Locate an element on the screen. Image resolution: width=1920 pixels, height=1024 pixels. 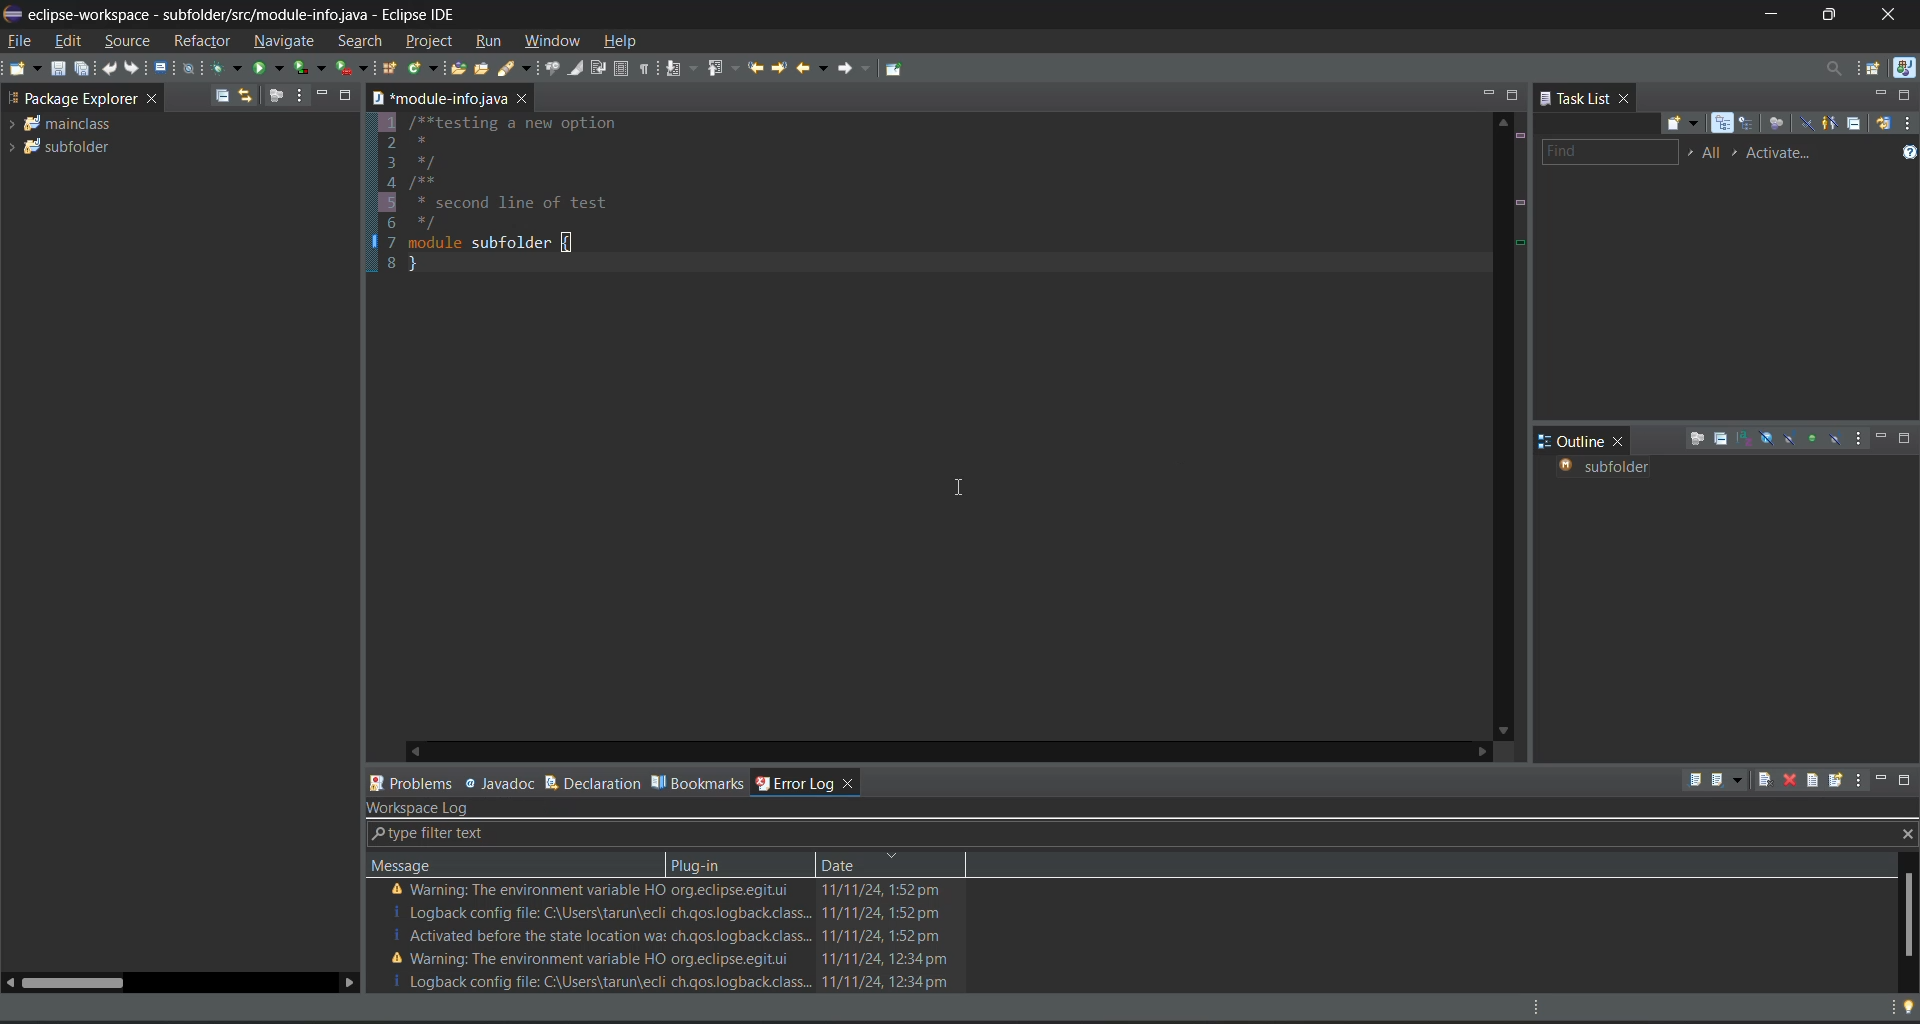
problems is located at coordinates (414, 779).